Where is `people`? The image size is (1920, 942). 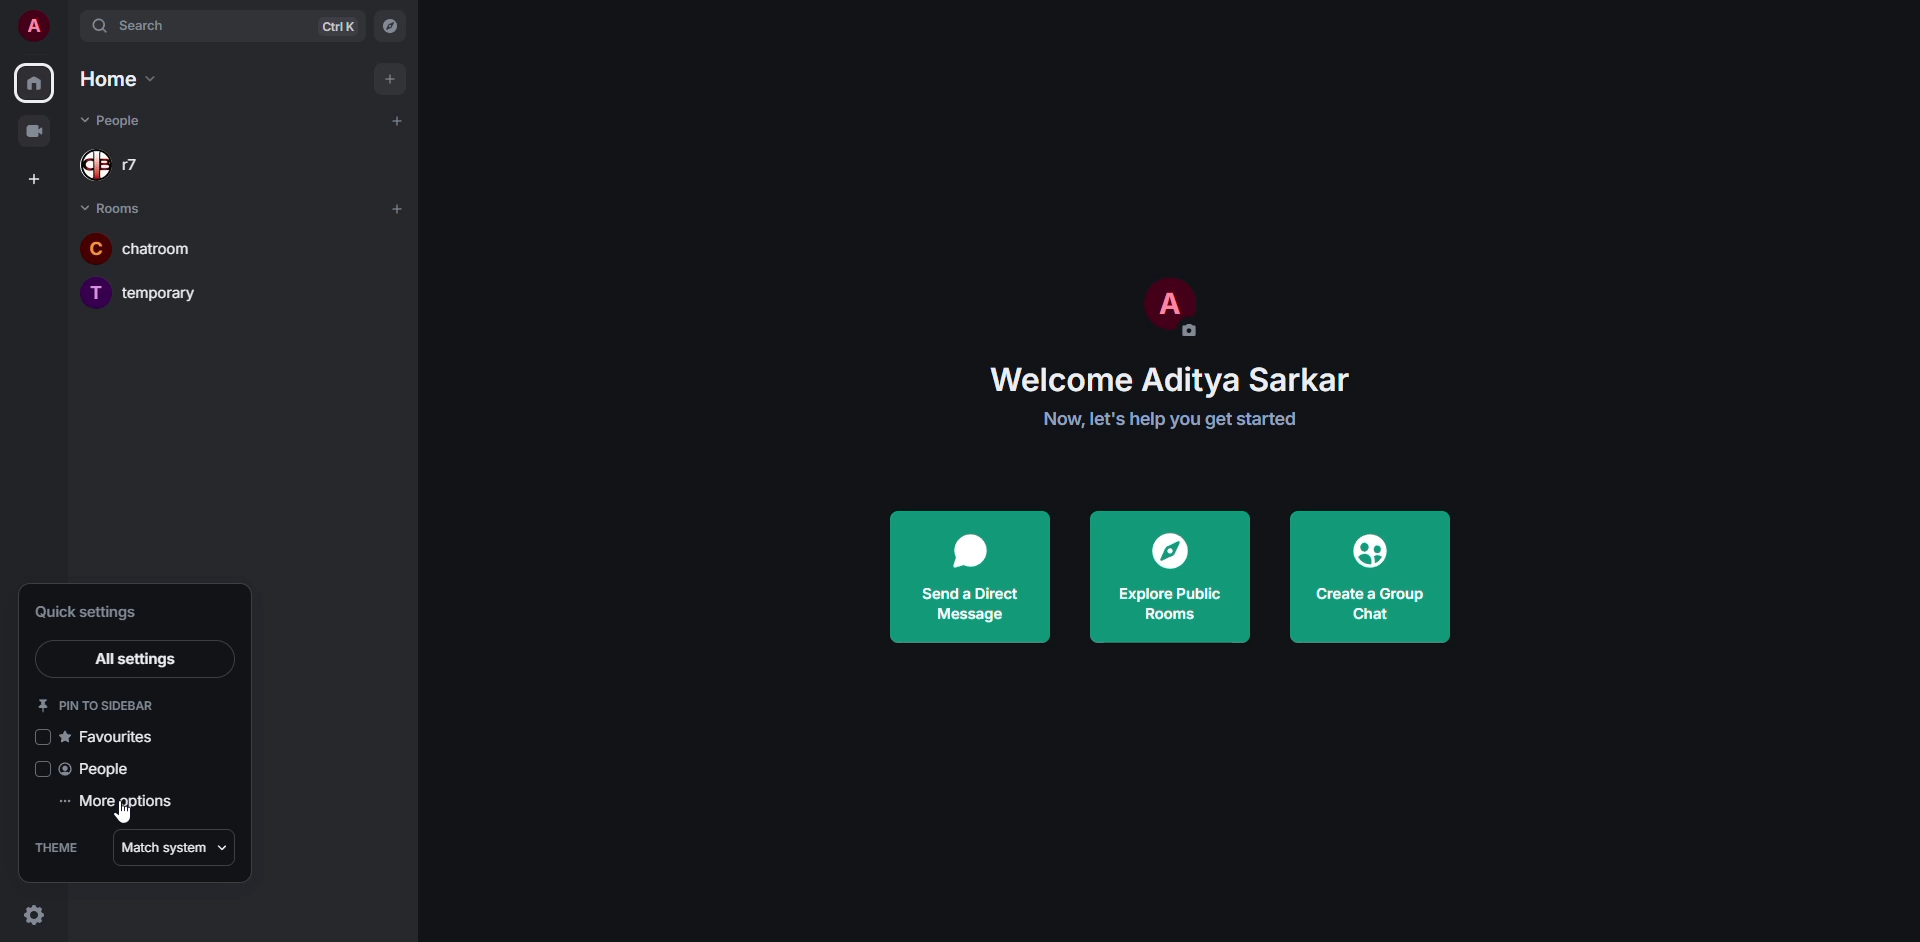
people is located at coordinates (99, 770).